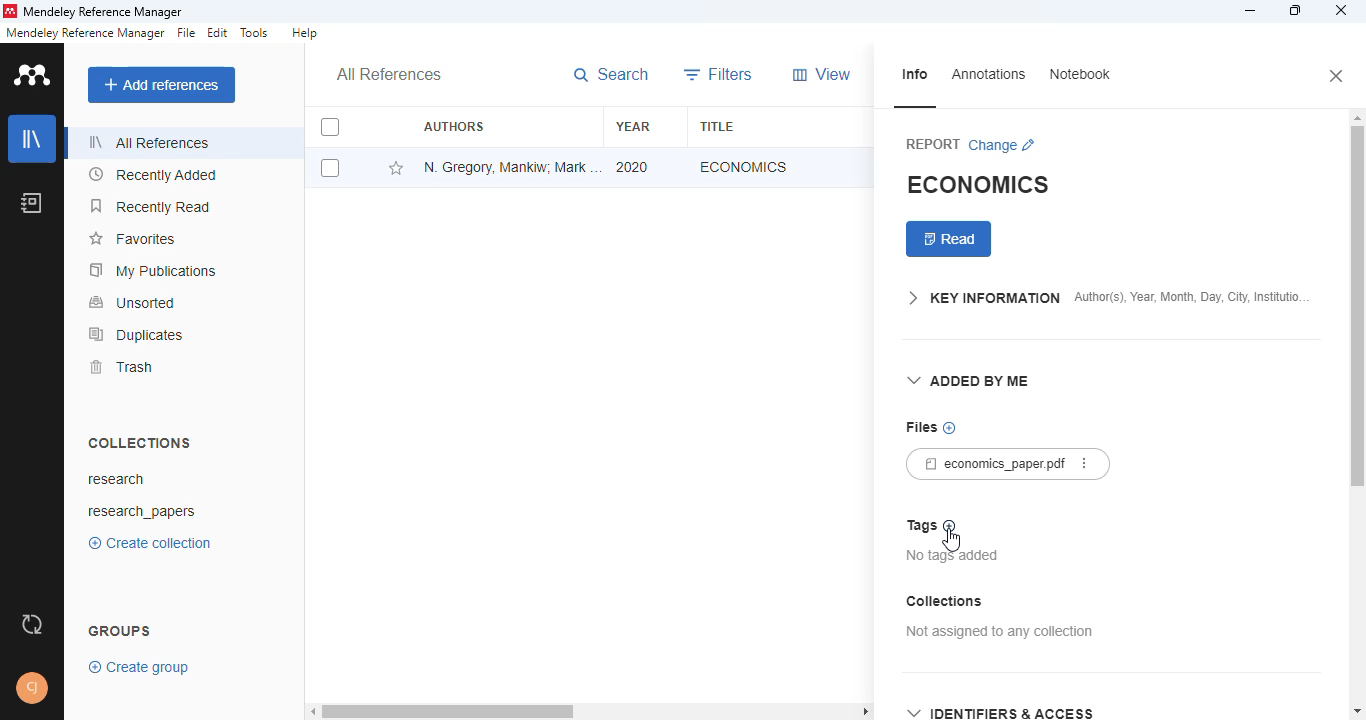 This screenshot has width=1366, height=720. I want to click on recently read, so click(149, 206).